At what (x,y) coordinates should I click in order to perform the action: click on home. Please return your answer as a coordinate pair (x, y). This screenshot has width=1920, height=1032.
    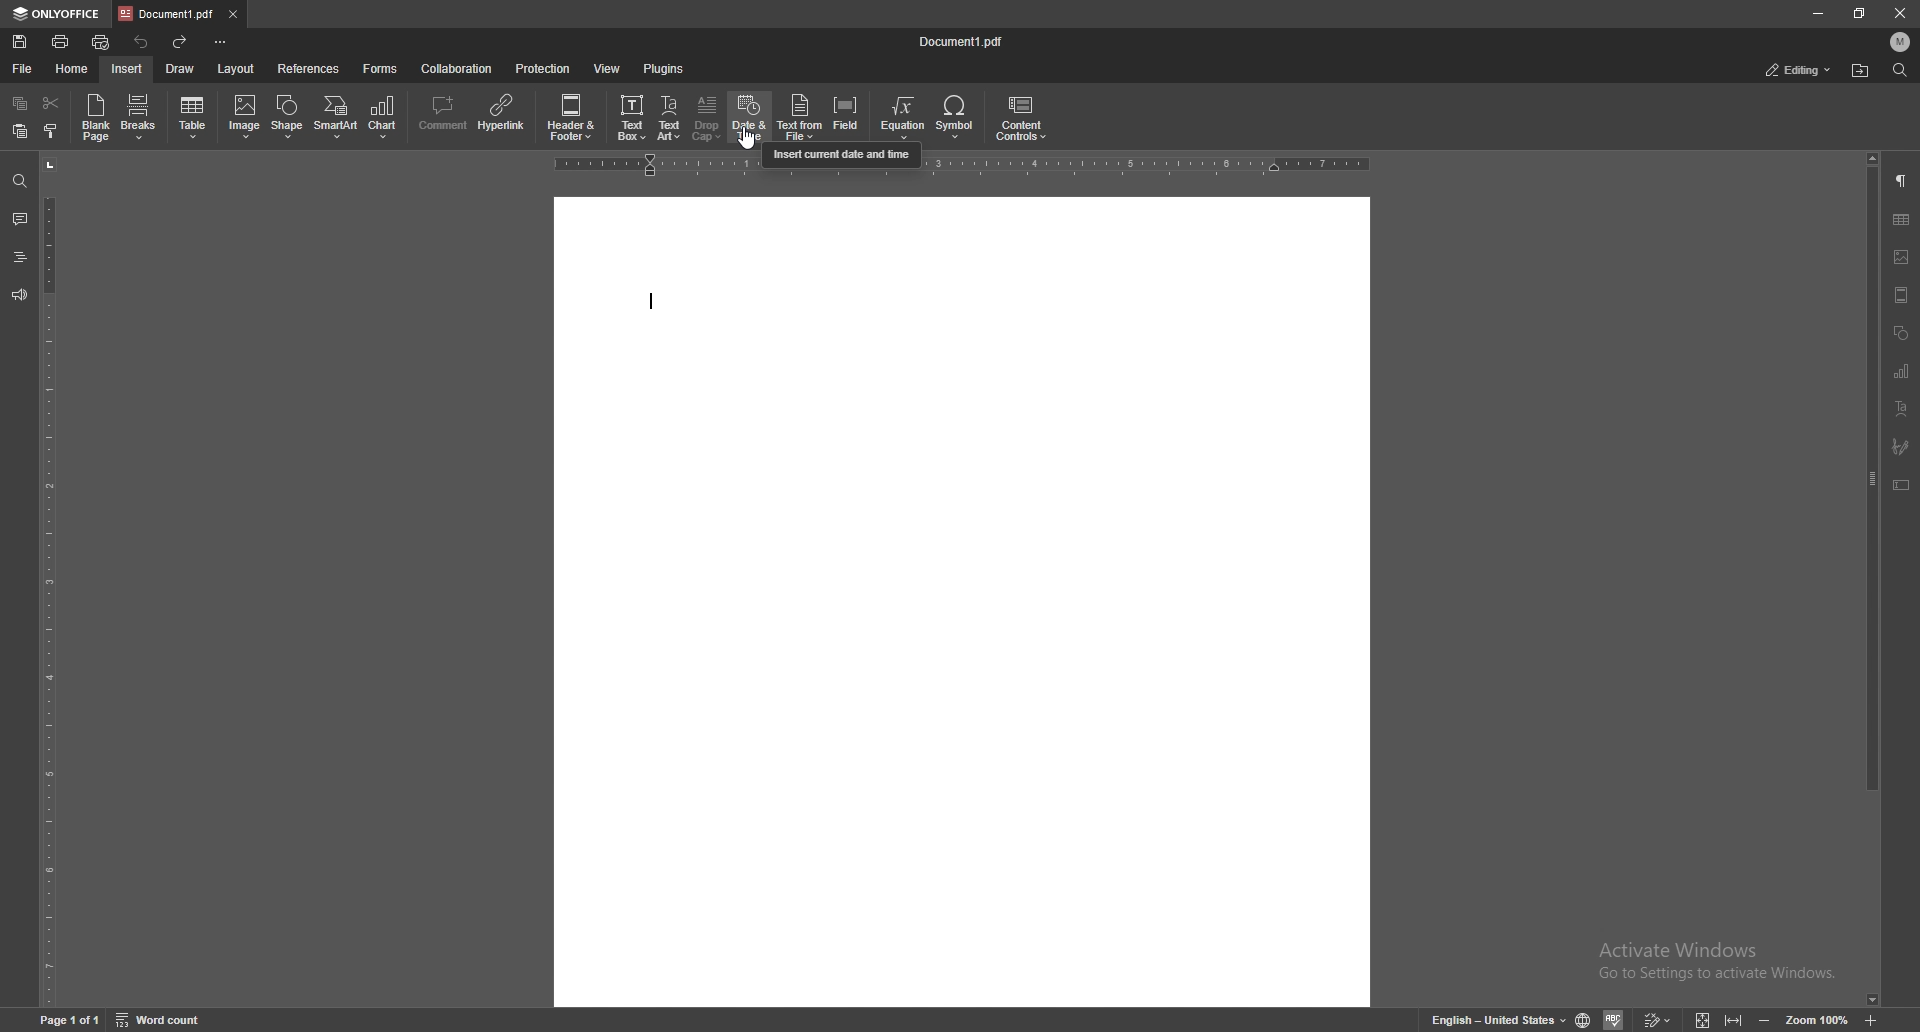
    Looking at the image, I should click on (74, 70).